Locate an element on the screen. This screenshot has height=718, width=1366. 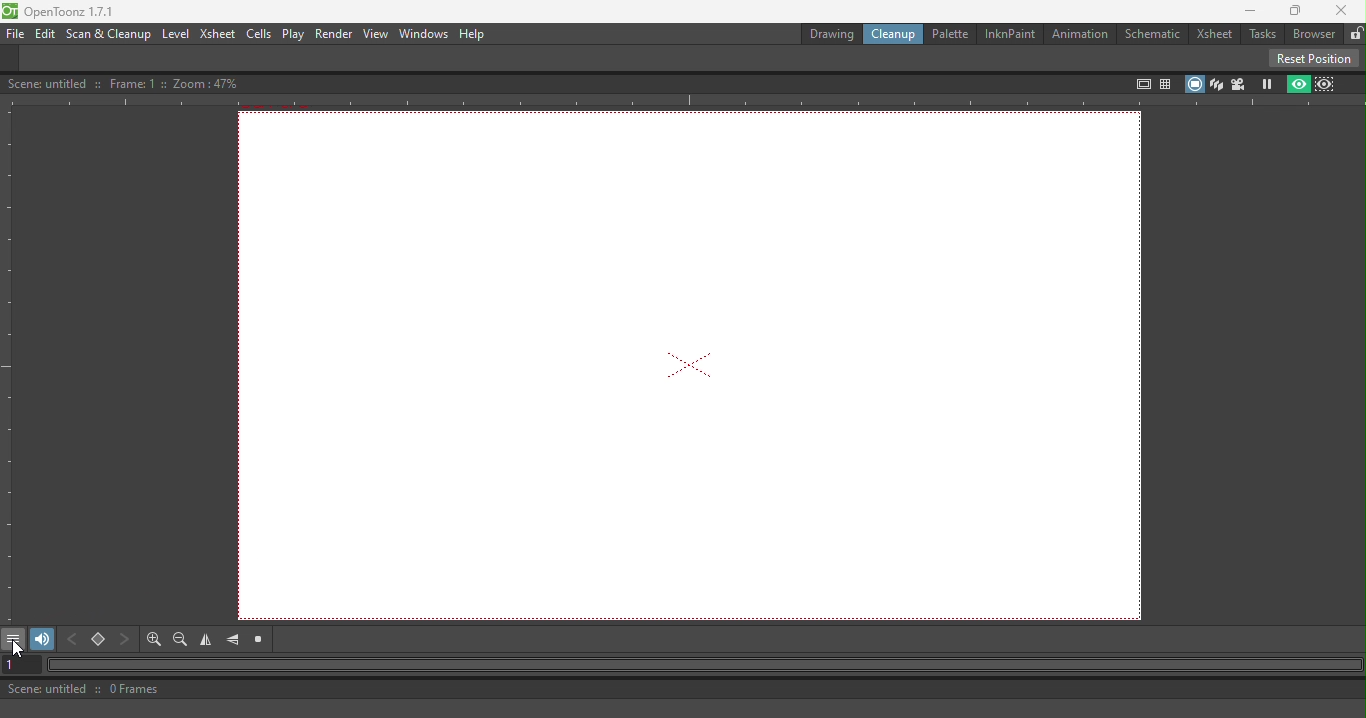
Soundtrack is located at coordinates (41, 638).